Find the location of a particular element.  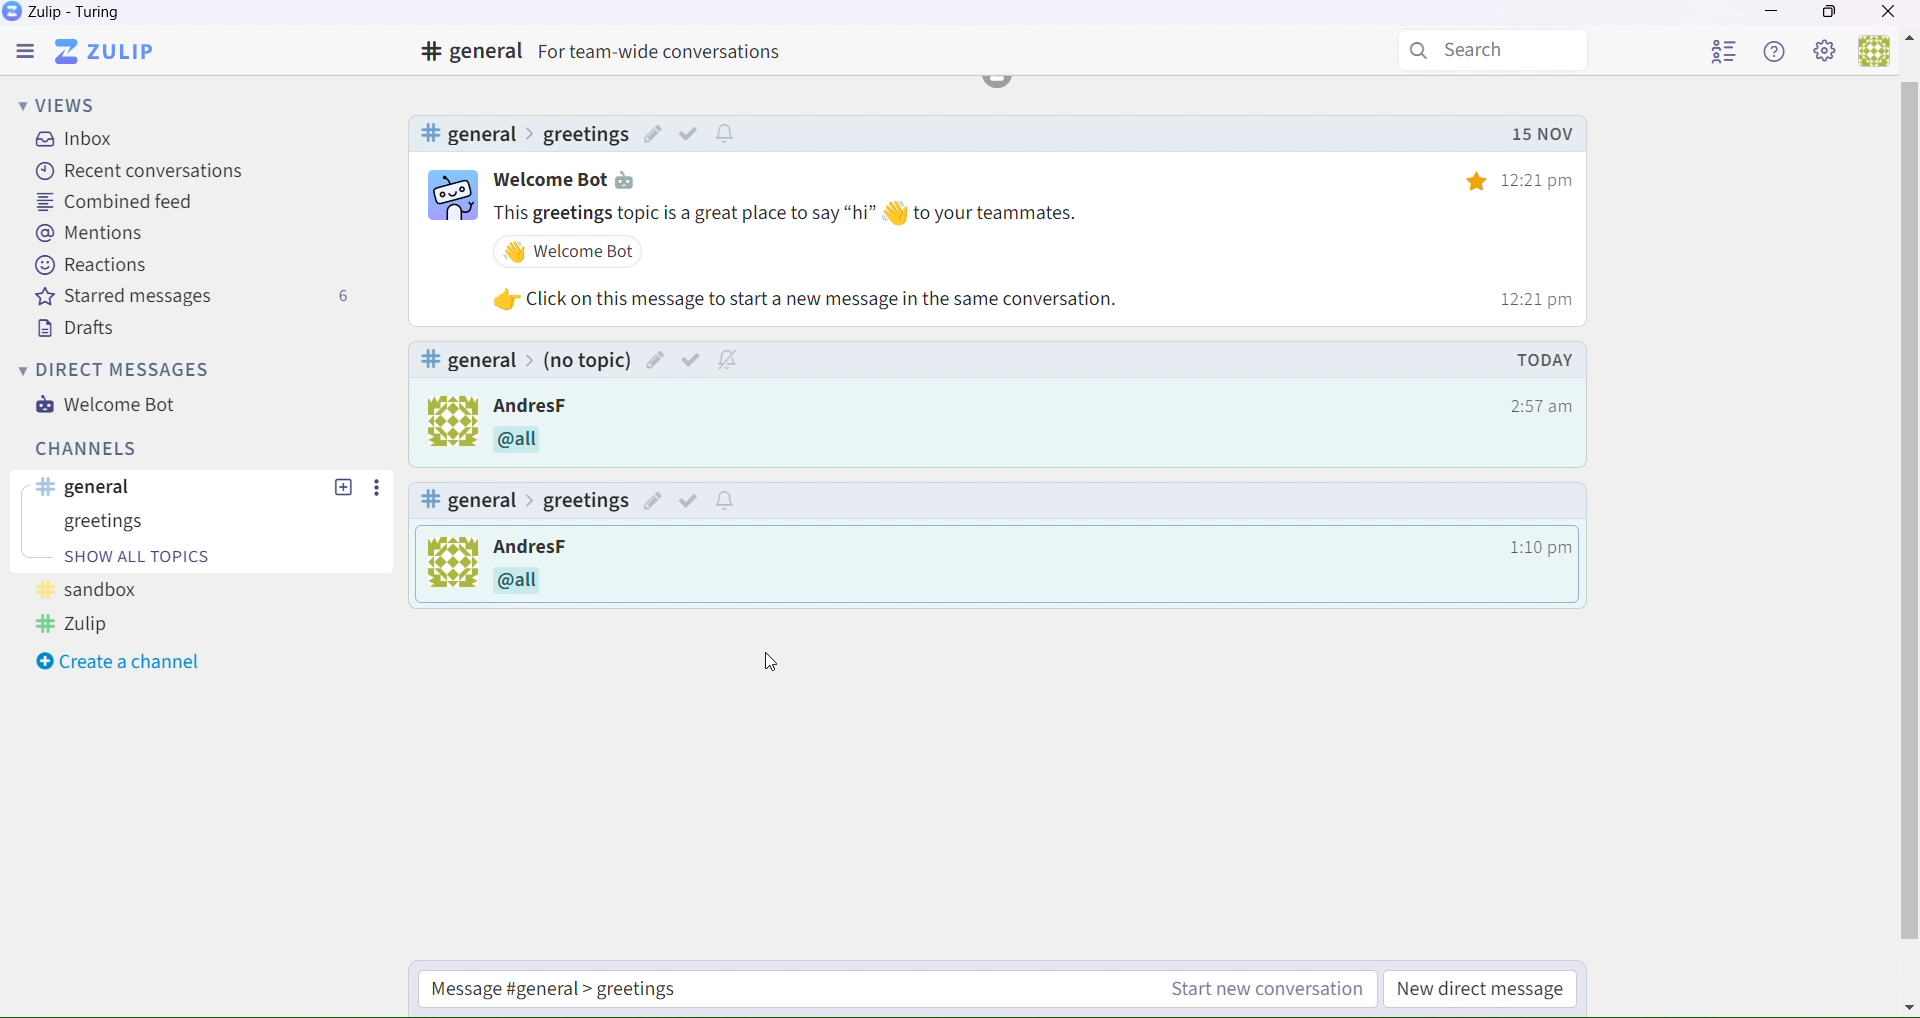

Mentions is located at coordinates (91, 235).